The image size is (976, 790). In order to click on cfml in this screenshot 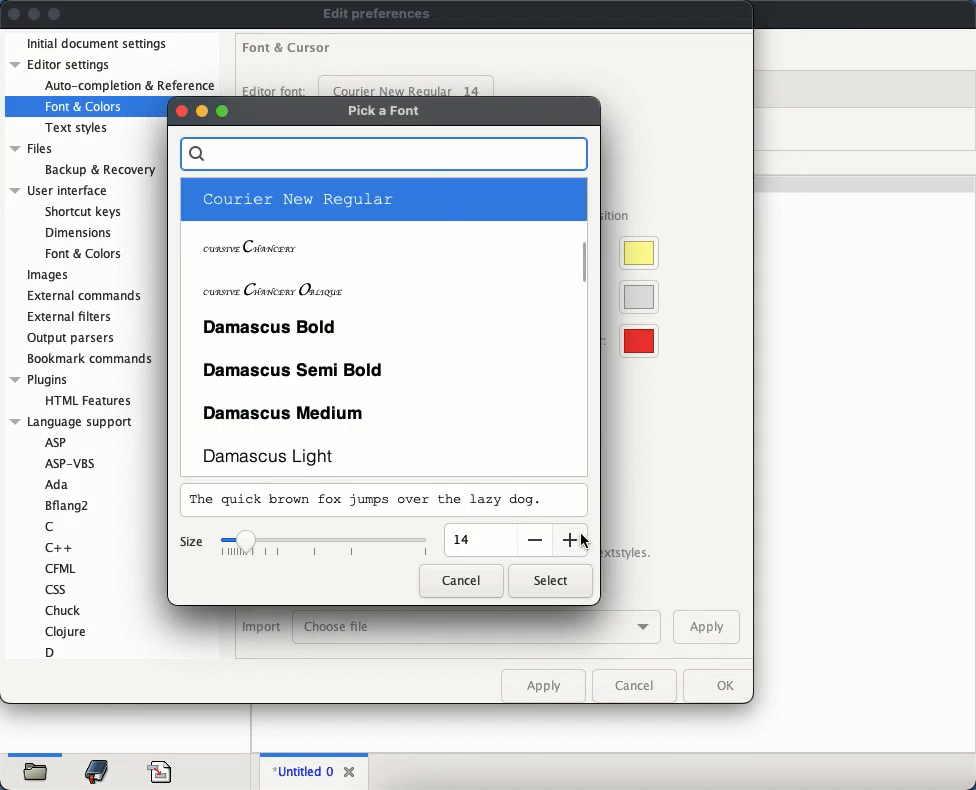, I will do `click(59, 568)`.